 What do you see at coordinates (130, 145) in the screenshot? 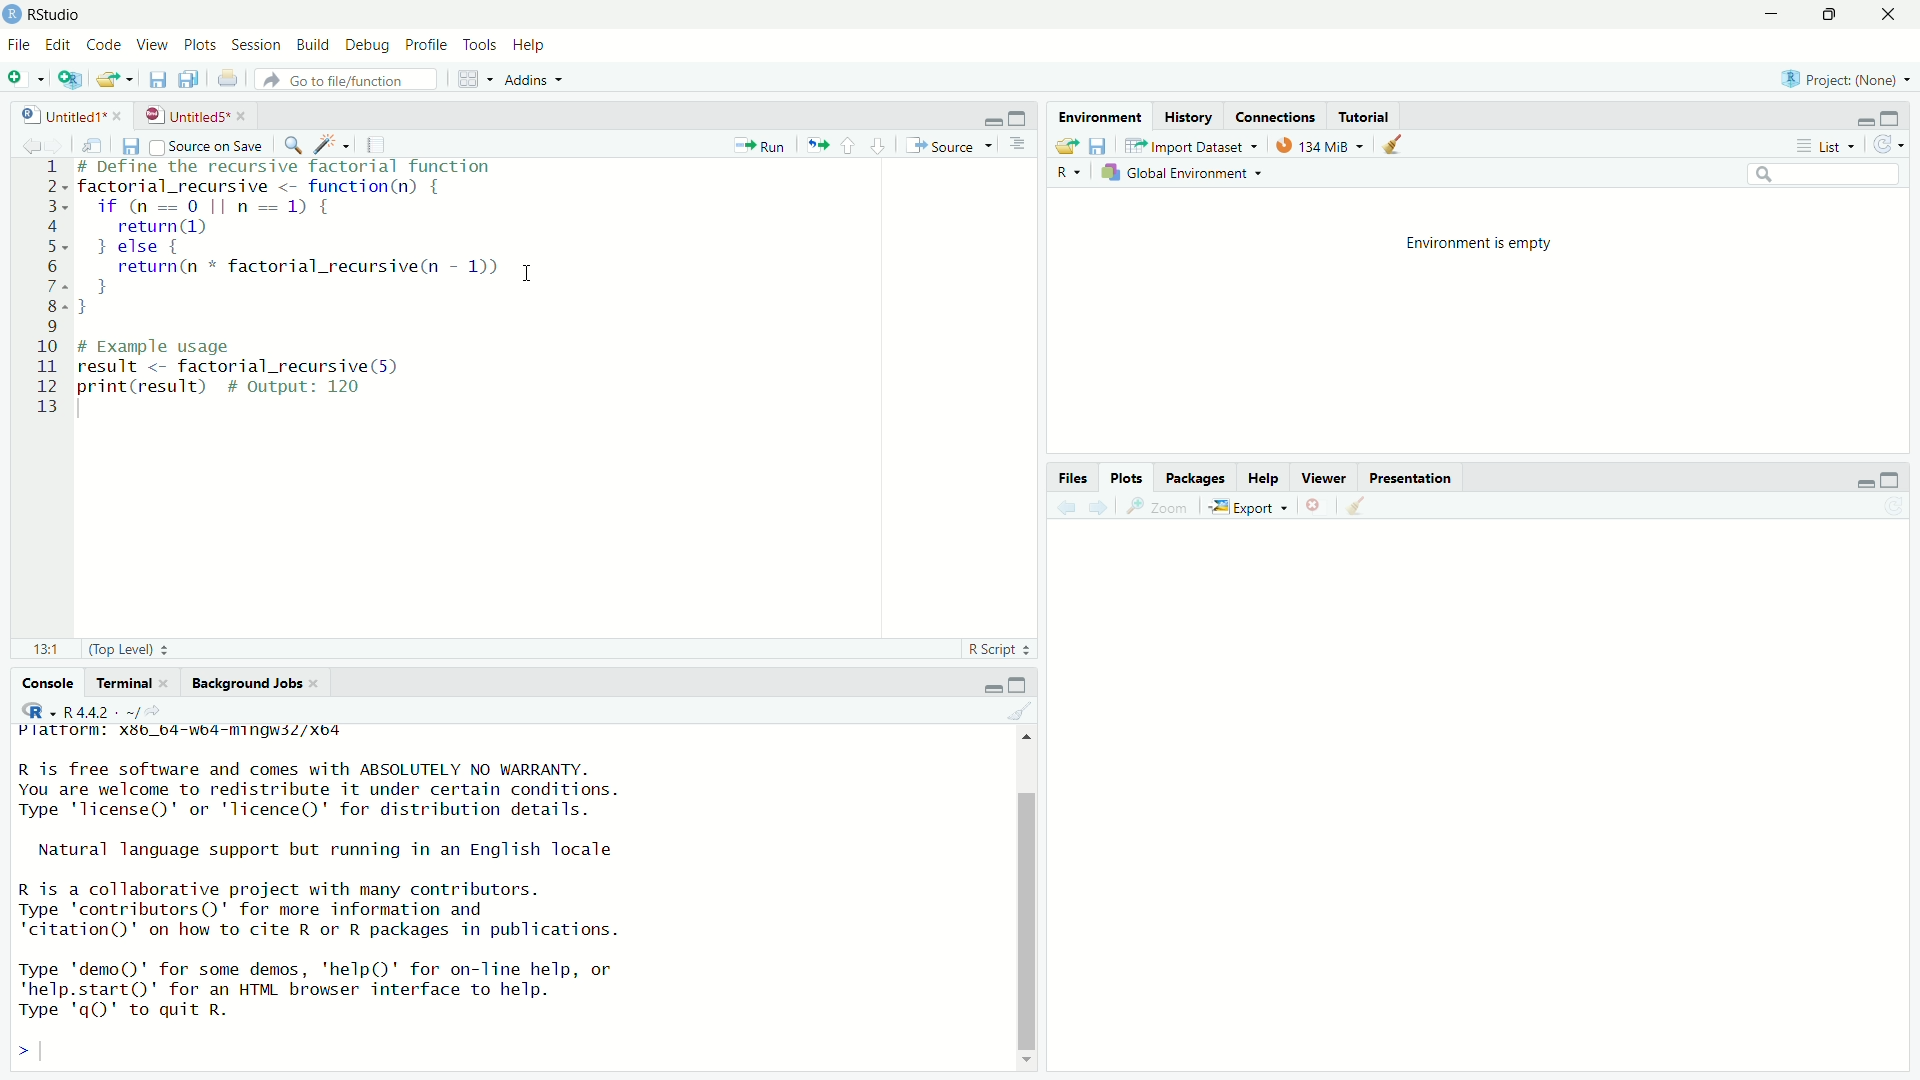
I see `Save current document (Ctrl + S)` at bounding box center [130, 145].